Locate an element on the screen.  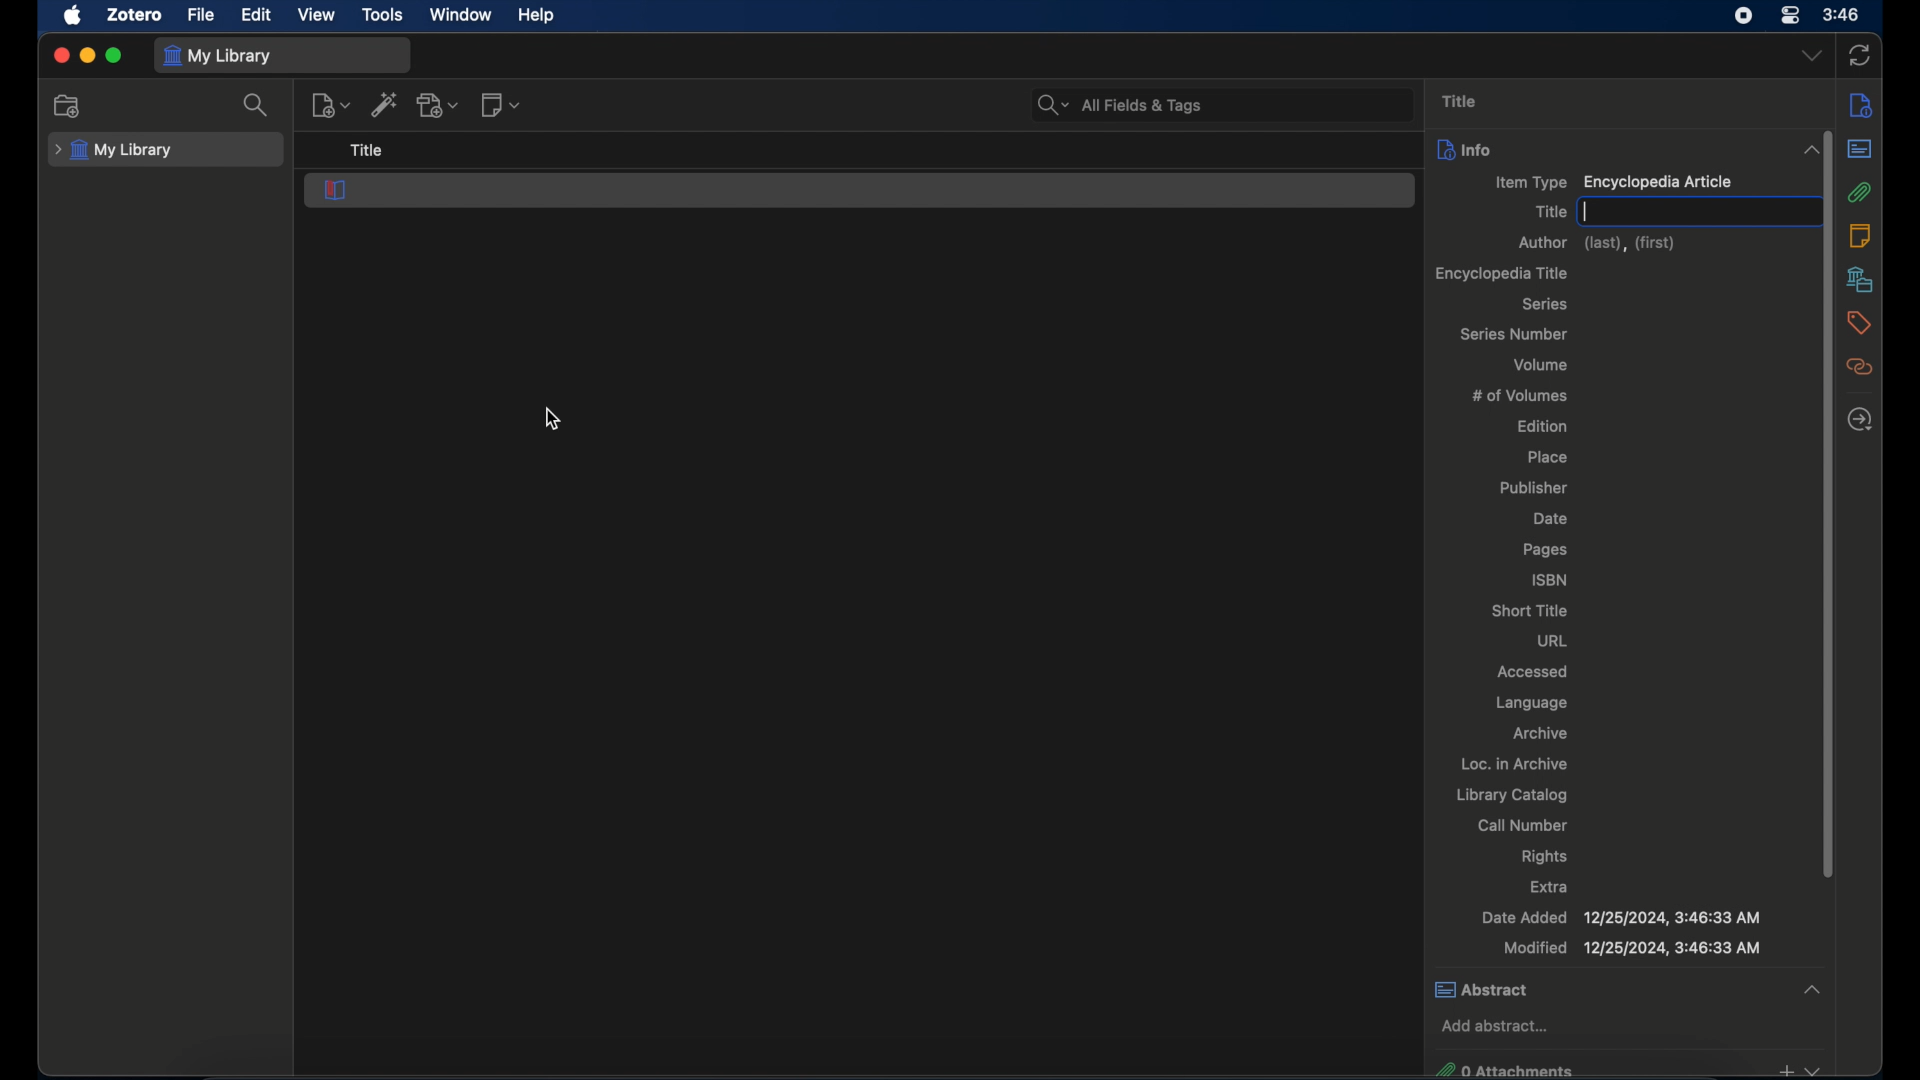
abstract is located at coordinates (1859, 149).